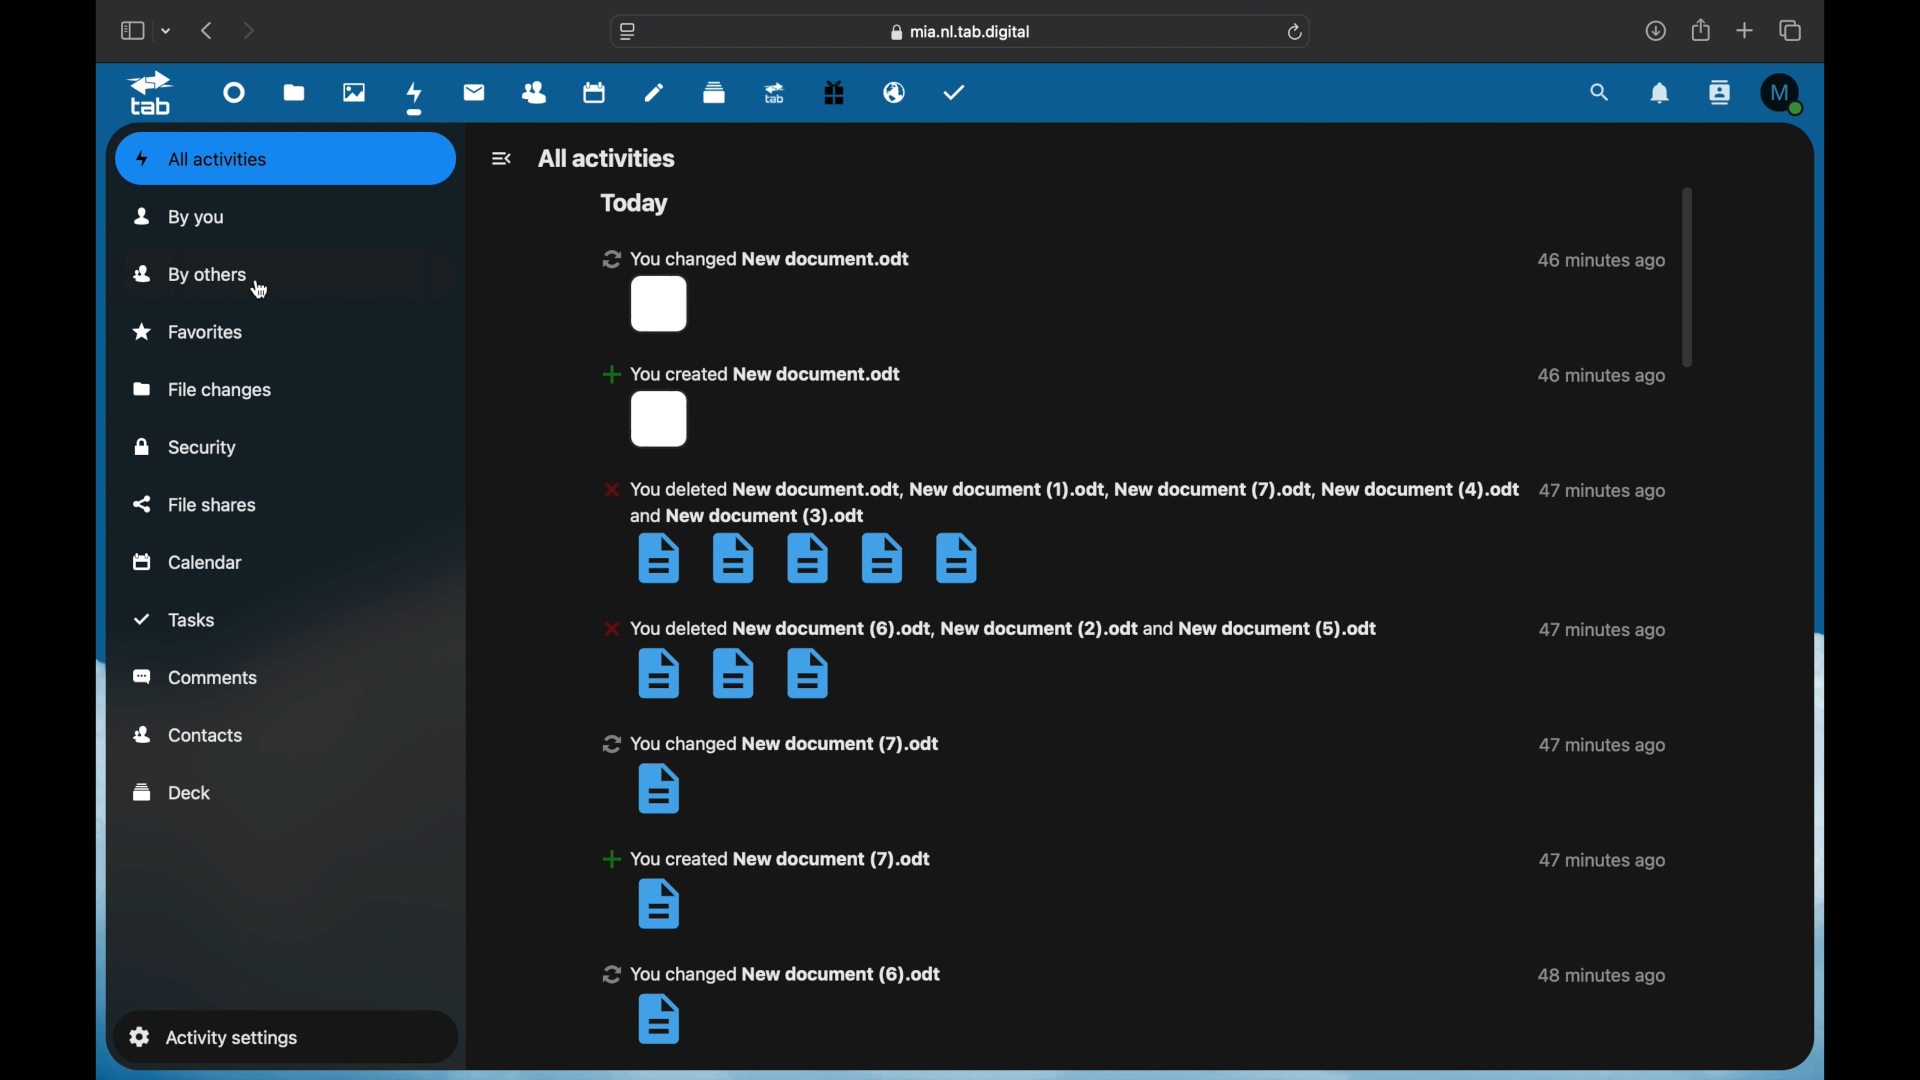 Image resolution: width=1920 pixels, height=1080 pixels. Describe the element at coordinates (1792, 30) in the screenshot. I see `show tab overview` at that location.